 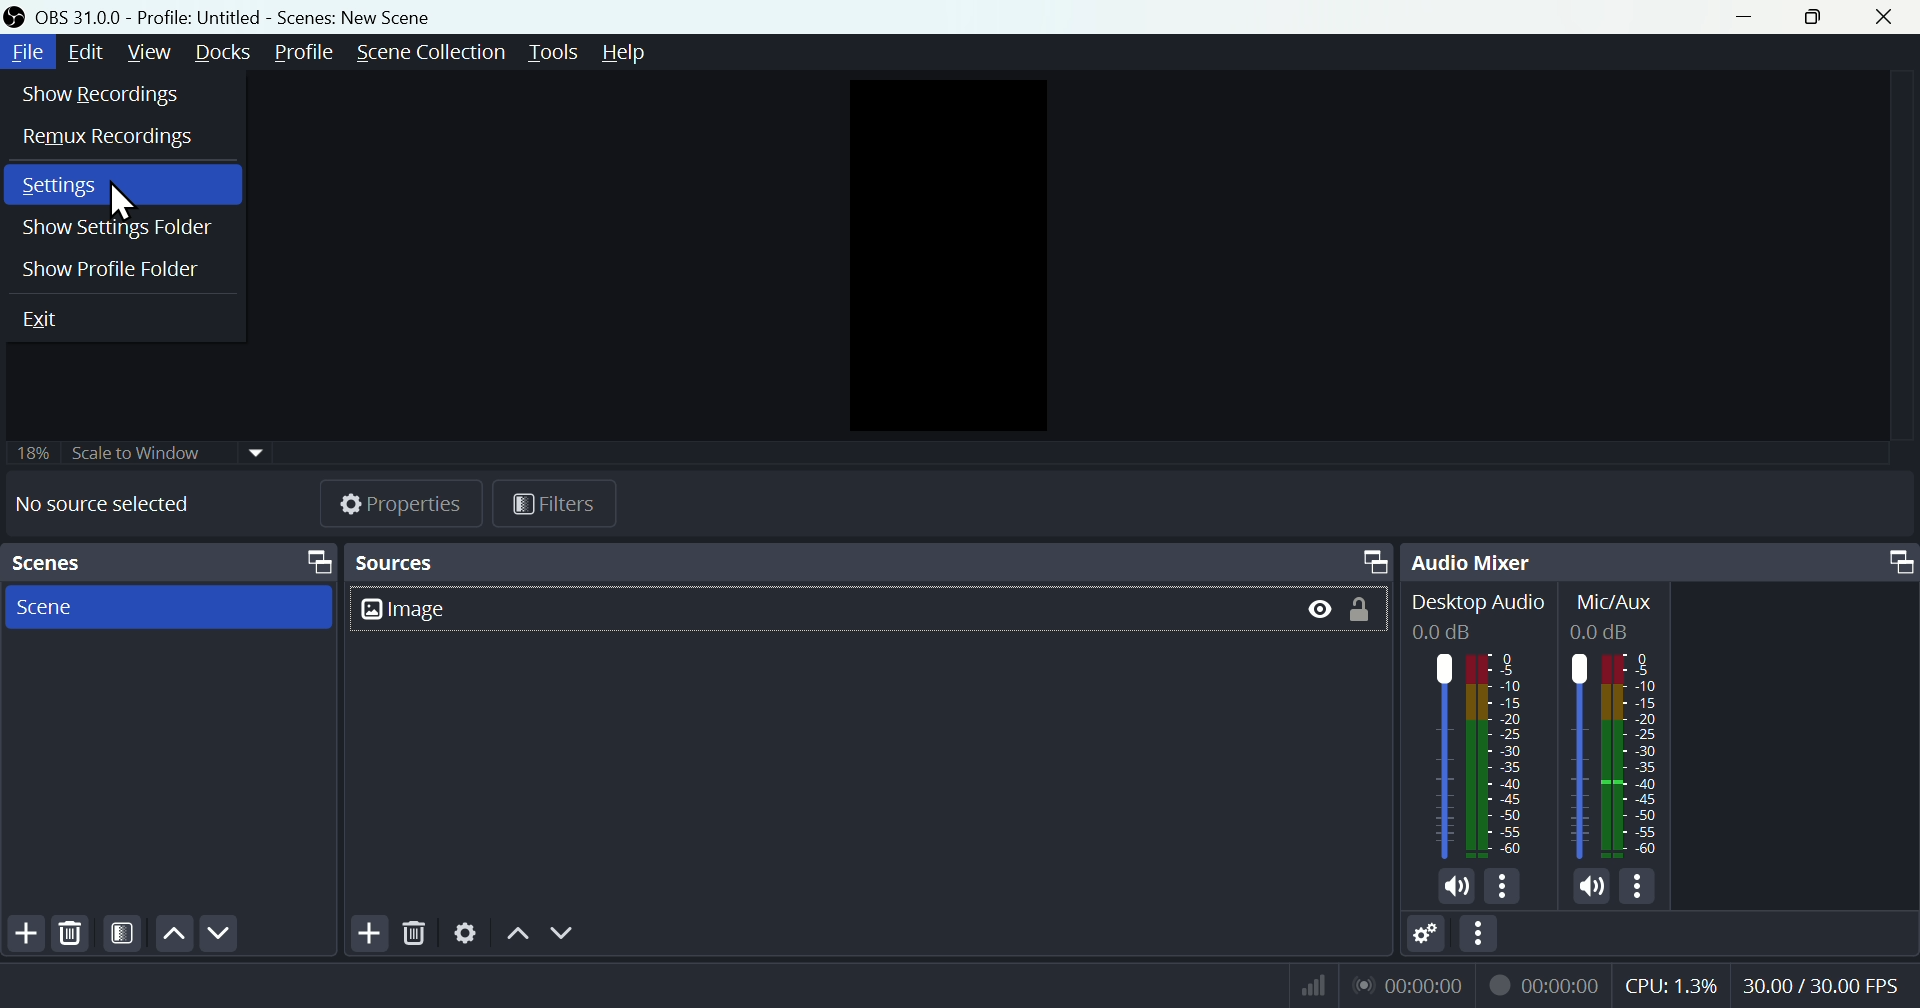 I want to click on lan network, so click(x=1404, y=987).